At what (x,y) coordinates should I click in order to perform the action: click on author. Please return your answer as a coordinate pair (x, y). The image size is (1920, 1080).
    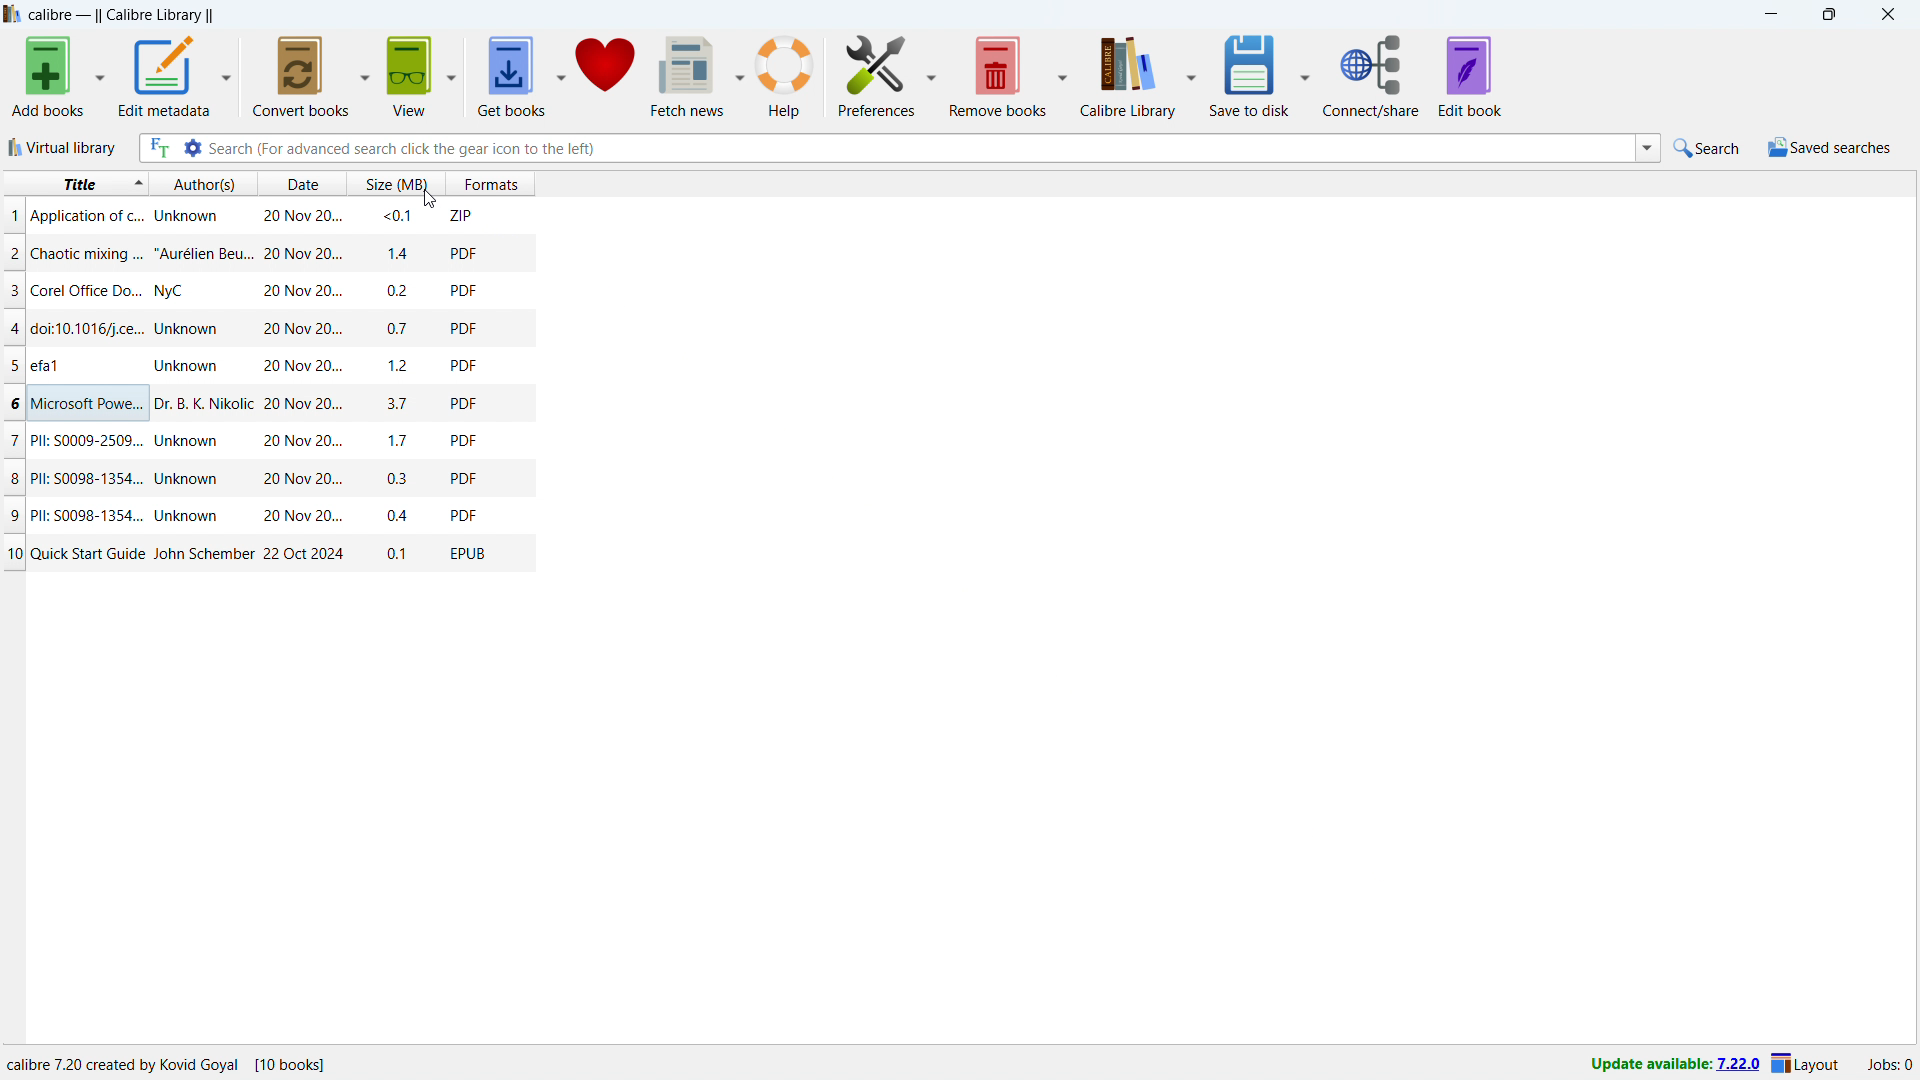
    Looking at the image, I should click on (203, 404).